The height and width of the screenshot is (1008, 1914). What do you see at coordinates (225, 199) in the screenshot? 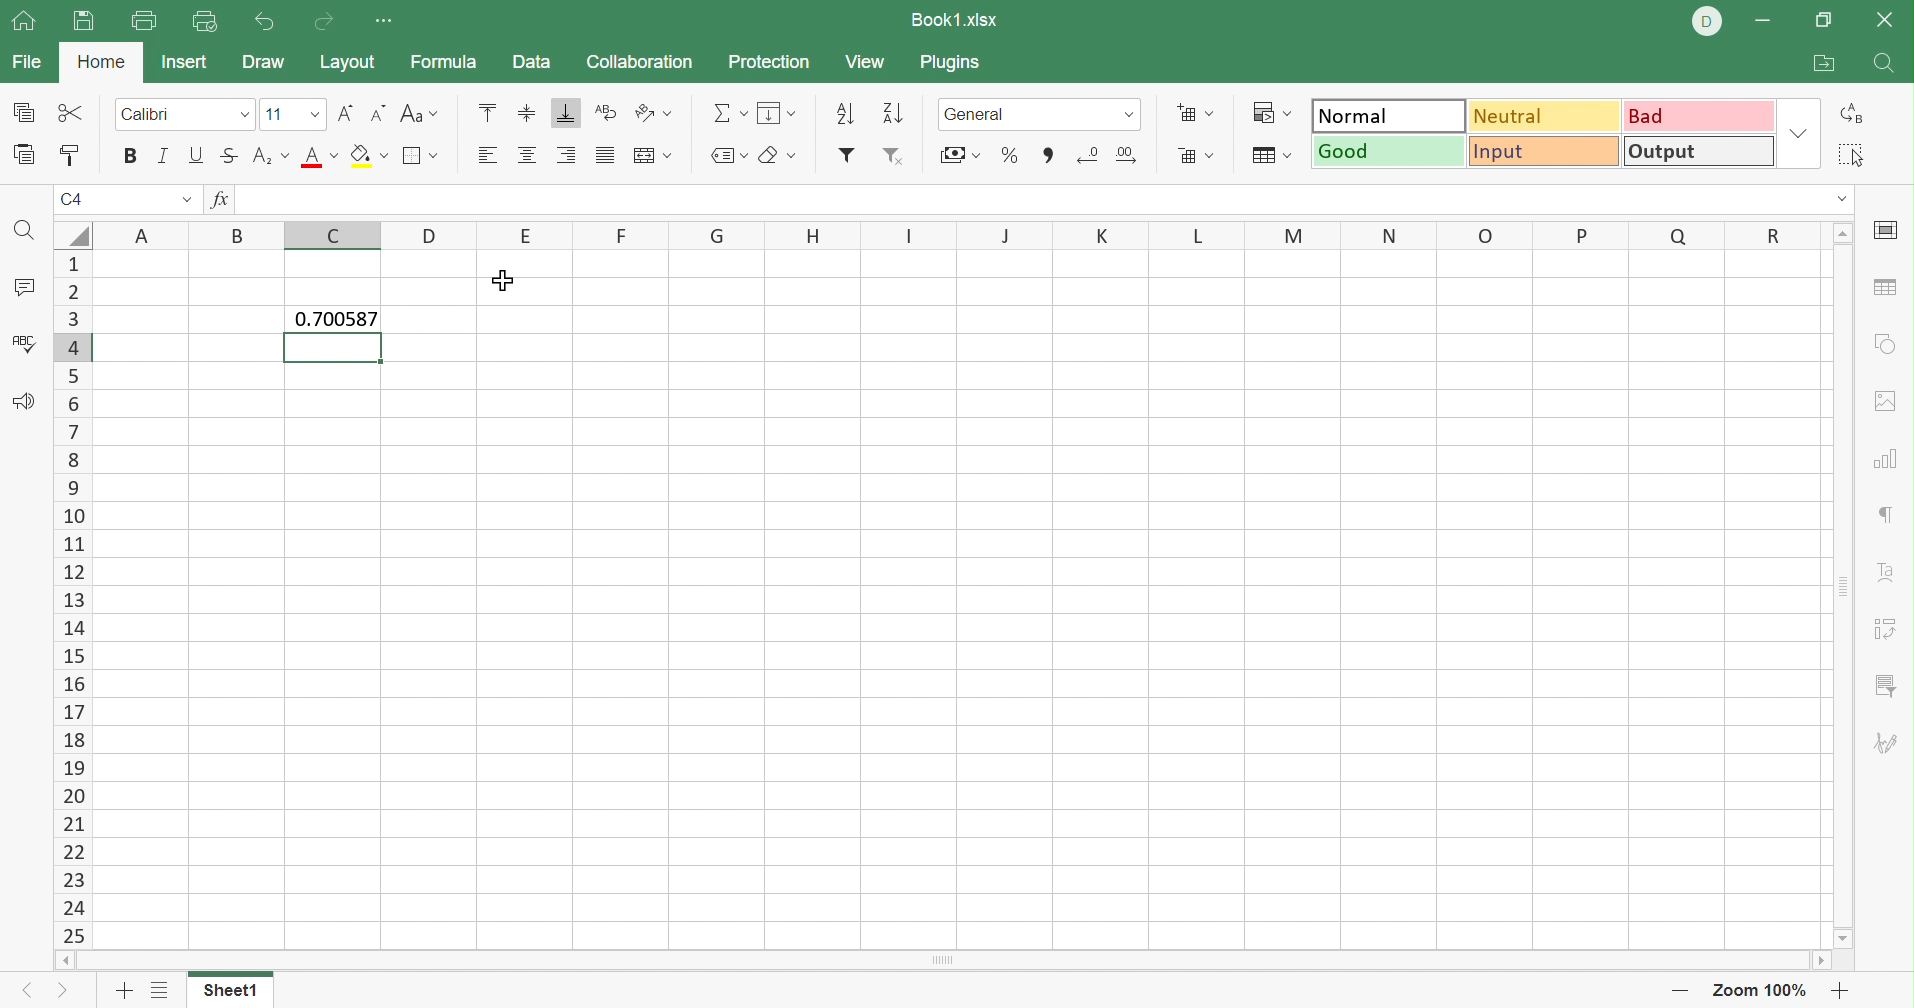
I see `fx` at bounding box center [225, 199].